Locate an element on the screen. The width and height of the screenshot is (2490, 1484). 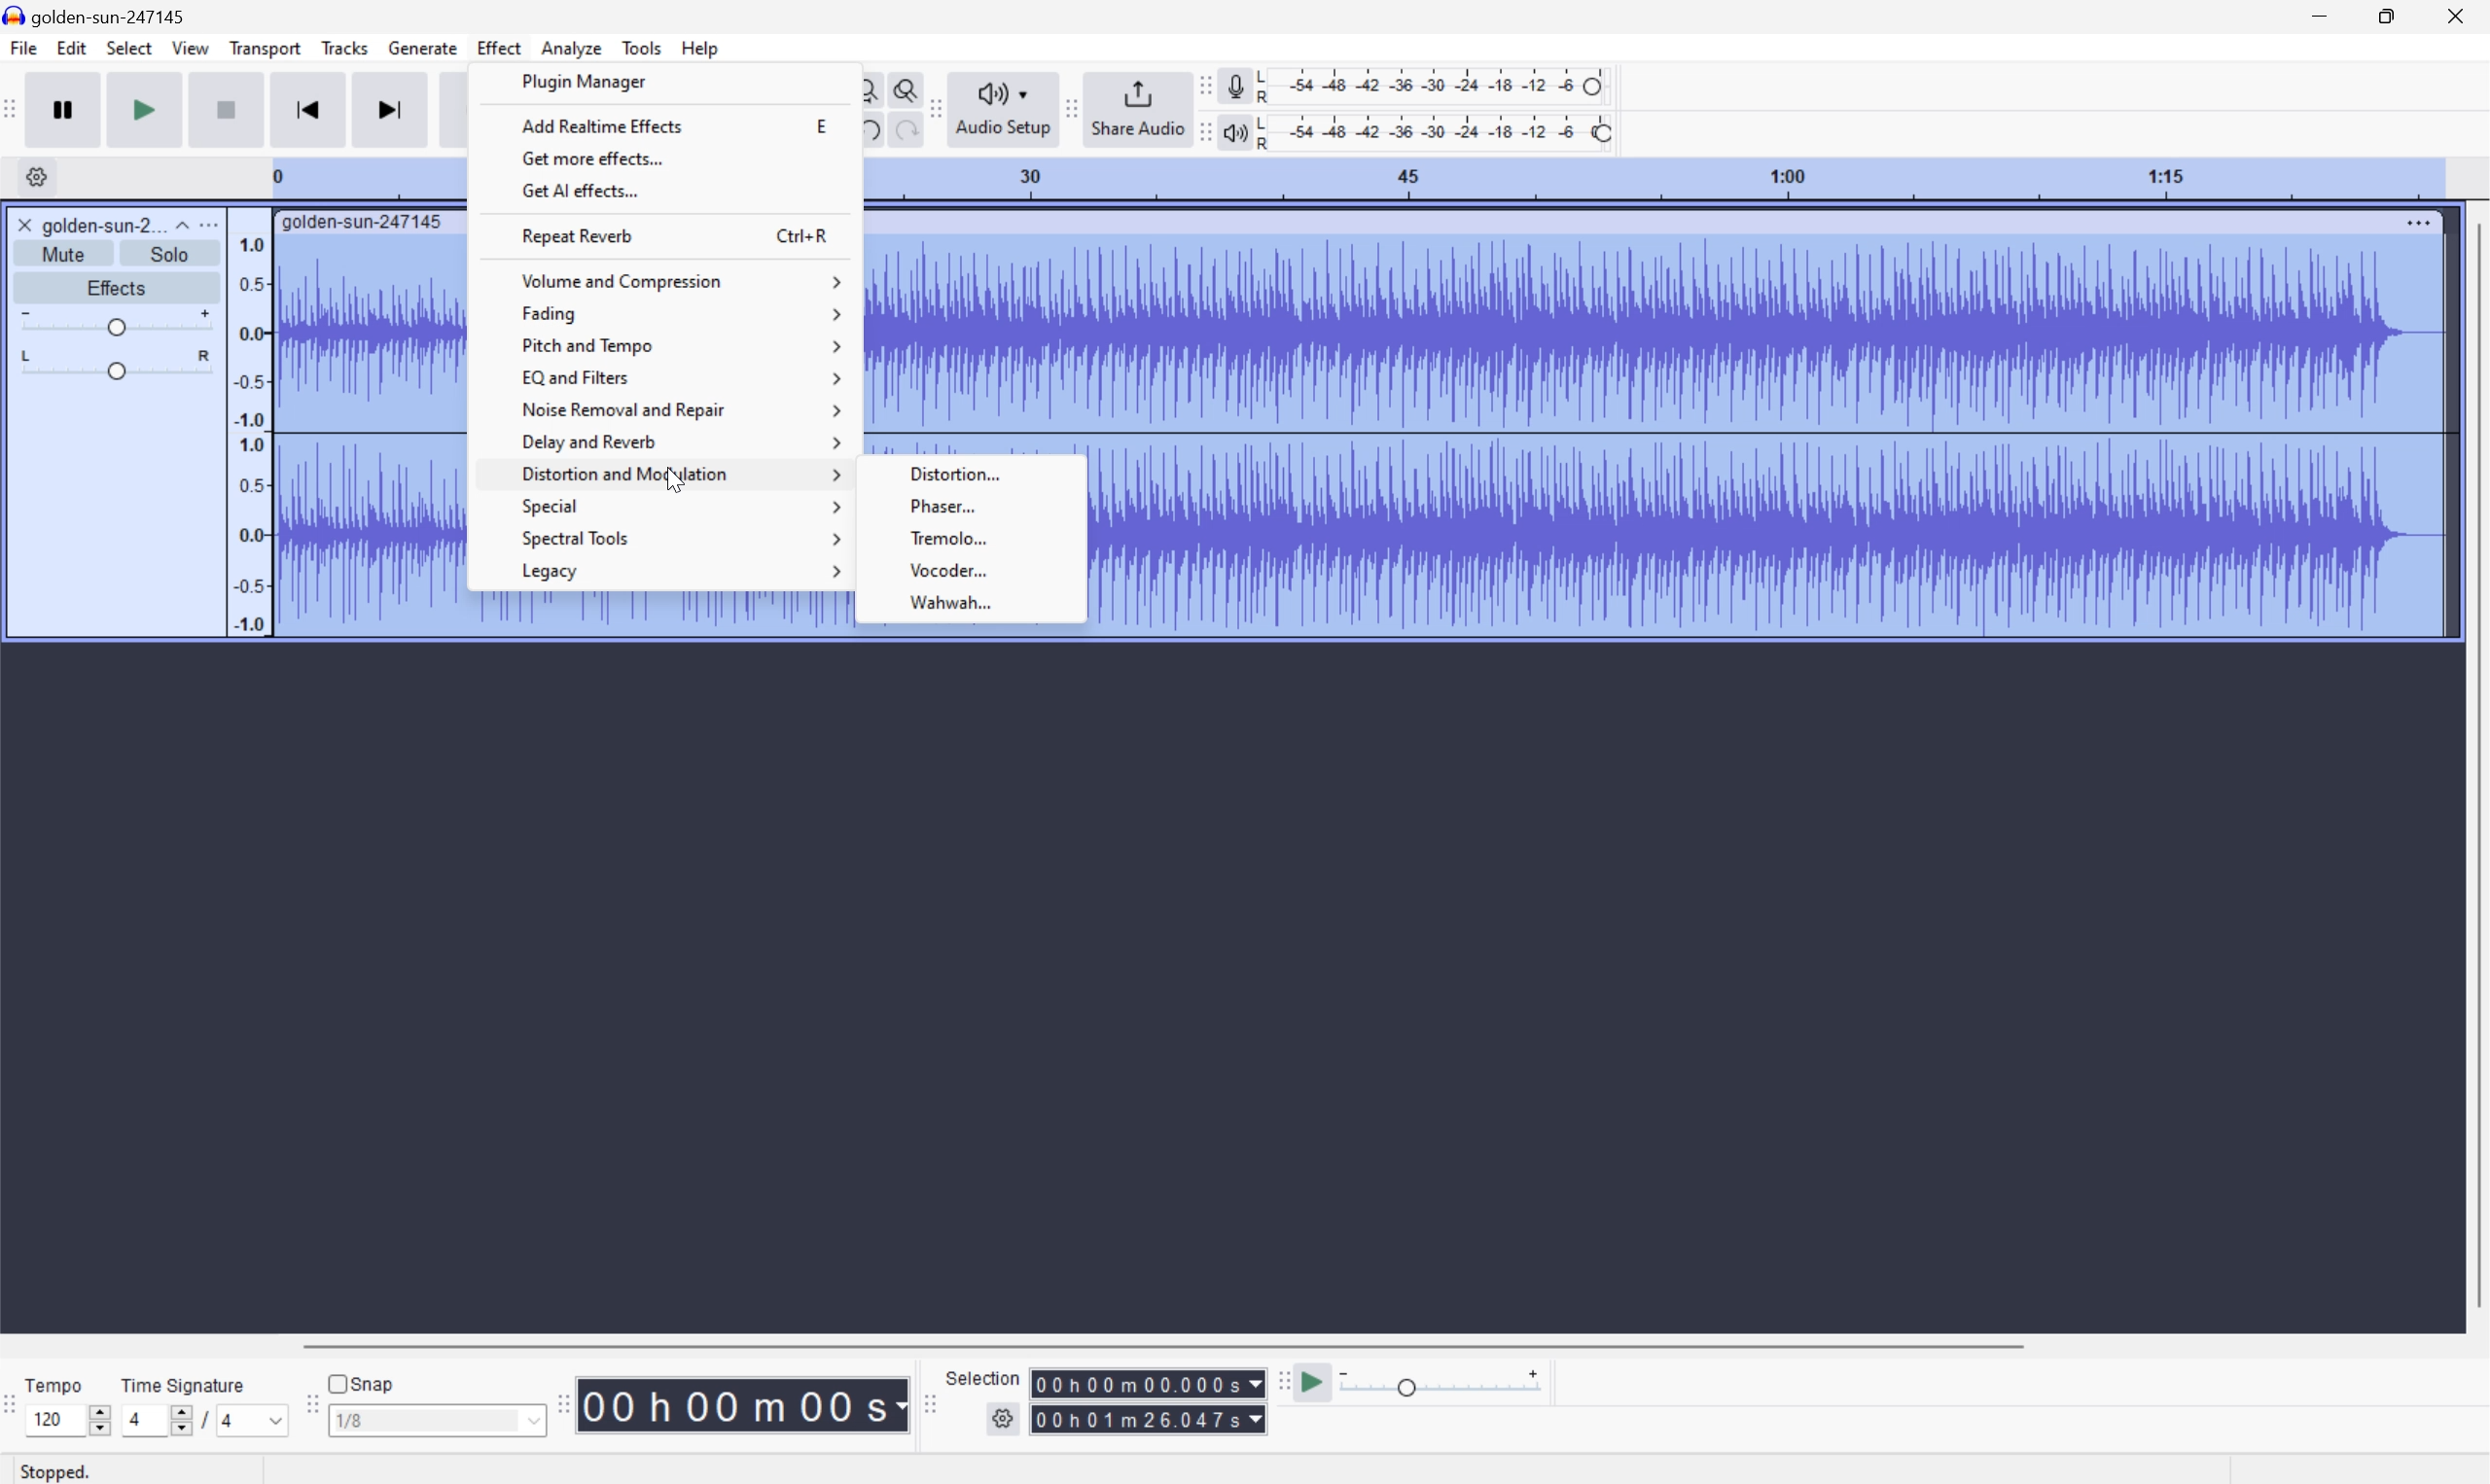
Get more effects... is located at coordinates (592, 157).